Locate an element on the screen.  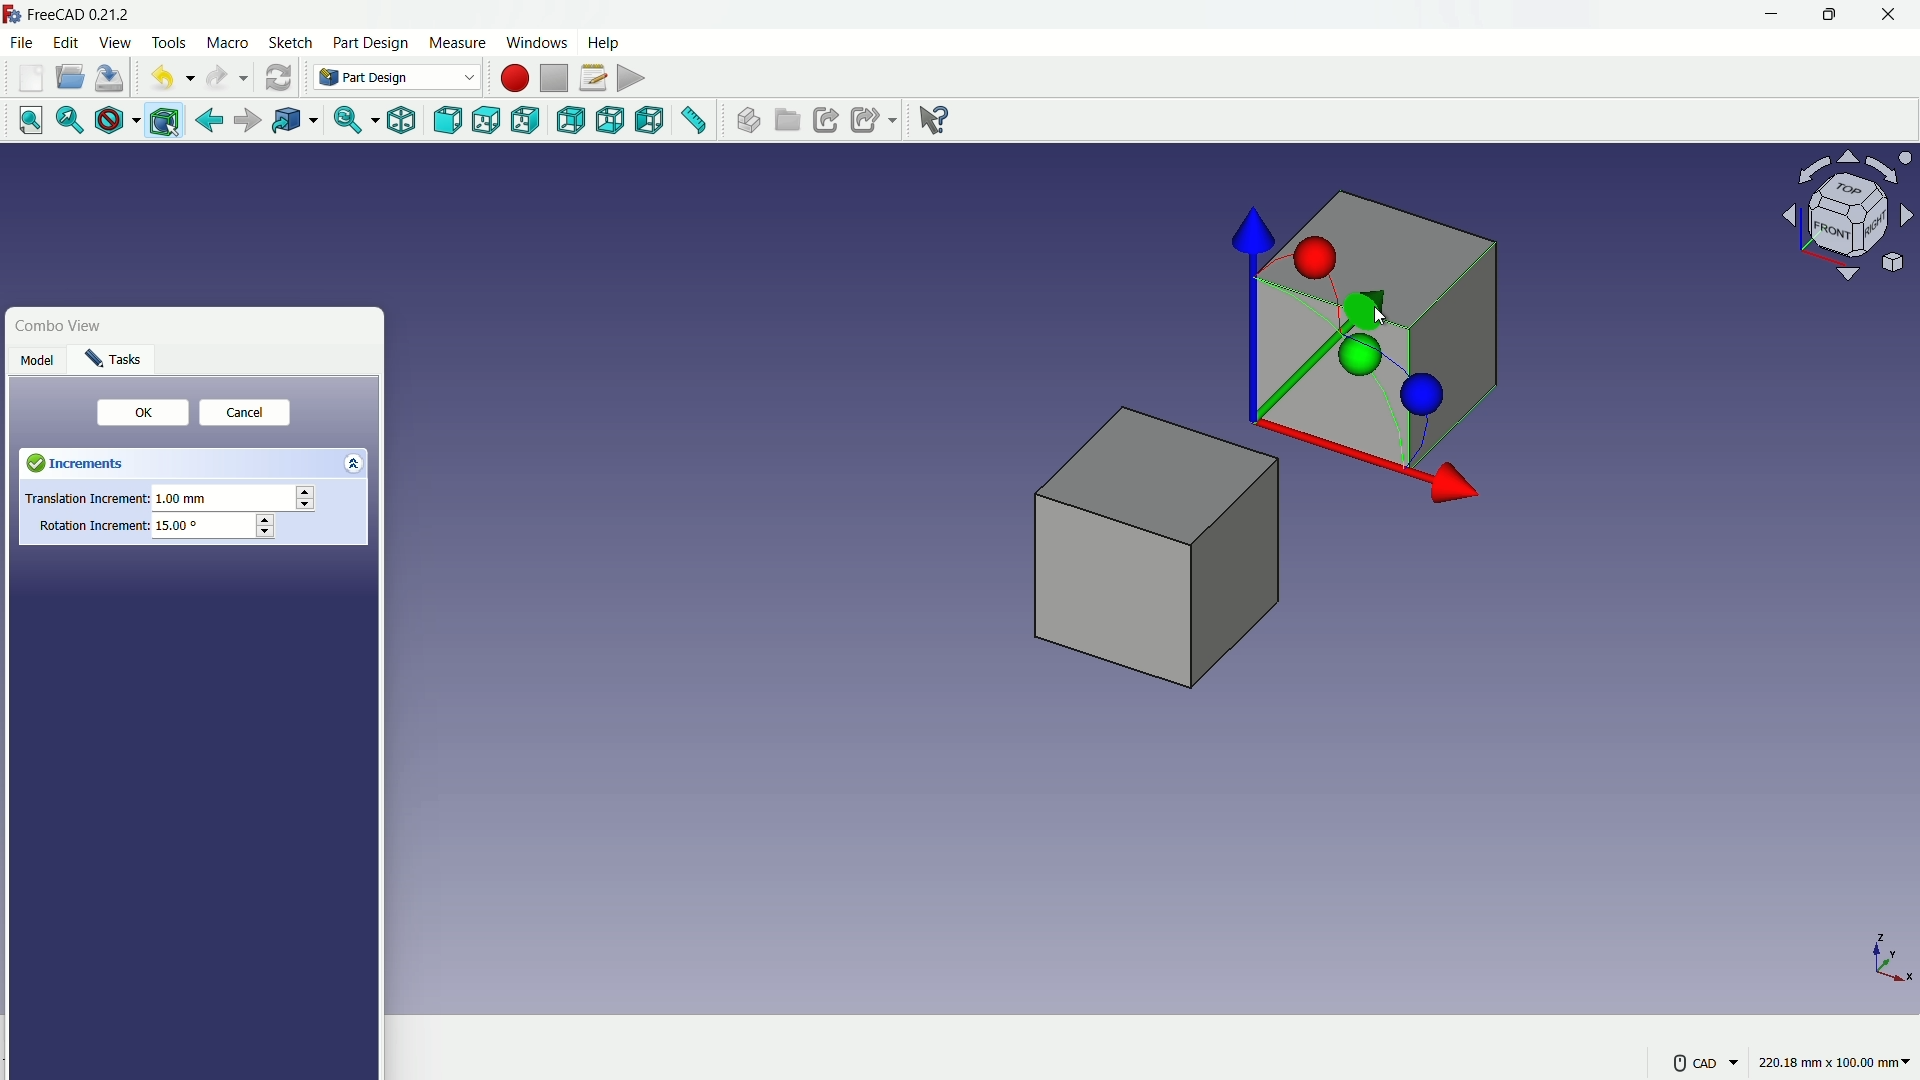
expand is located at coordinates (358, 462).